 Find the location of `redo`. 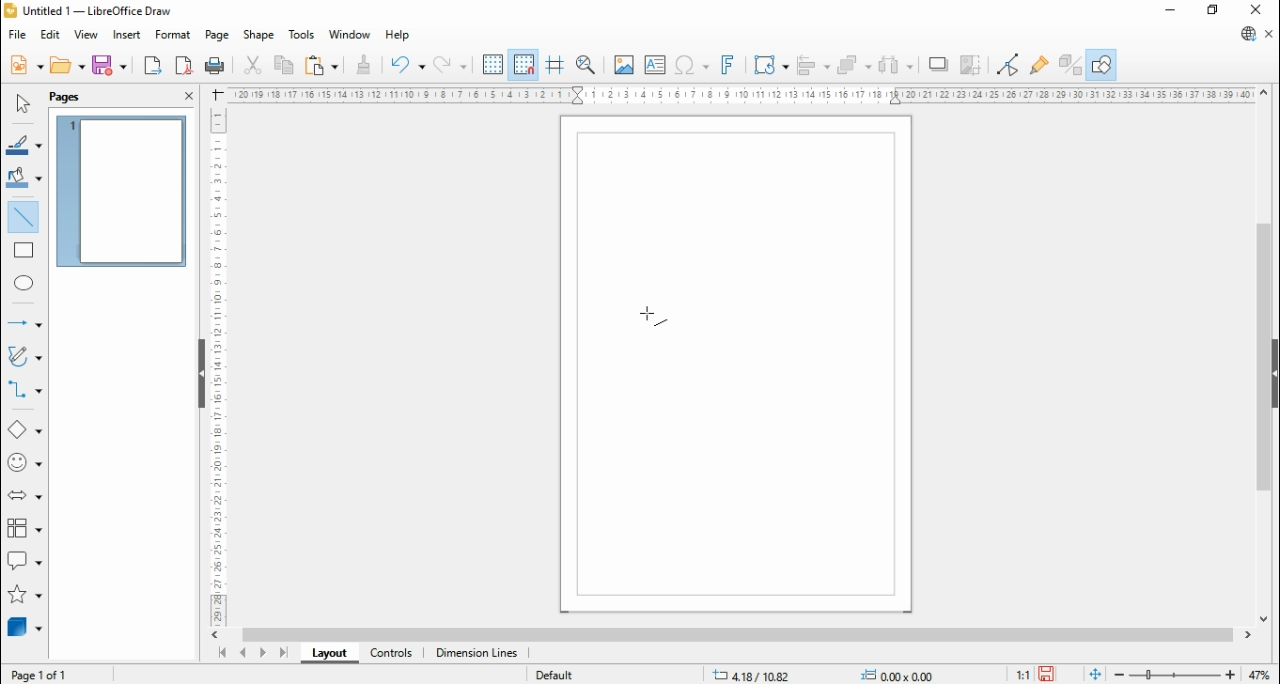

redo is located at coordinates (451, 64).